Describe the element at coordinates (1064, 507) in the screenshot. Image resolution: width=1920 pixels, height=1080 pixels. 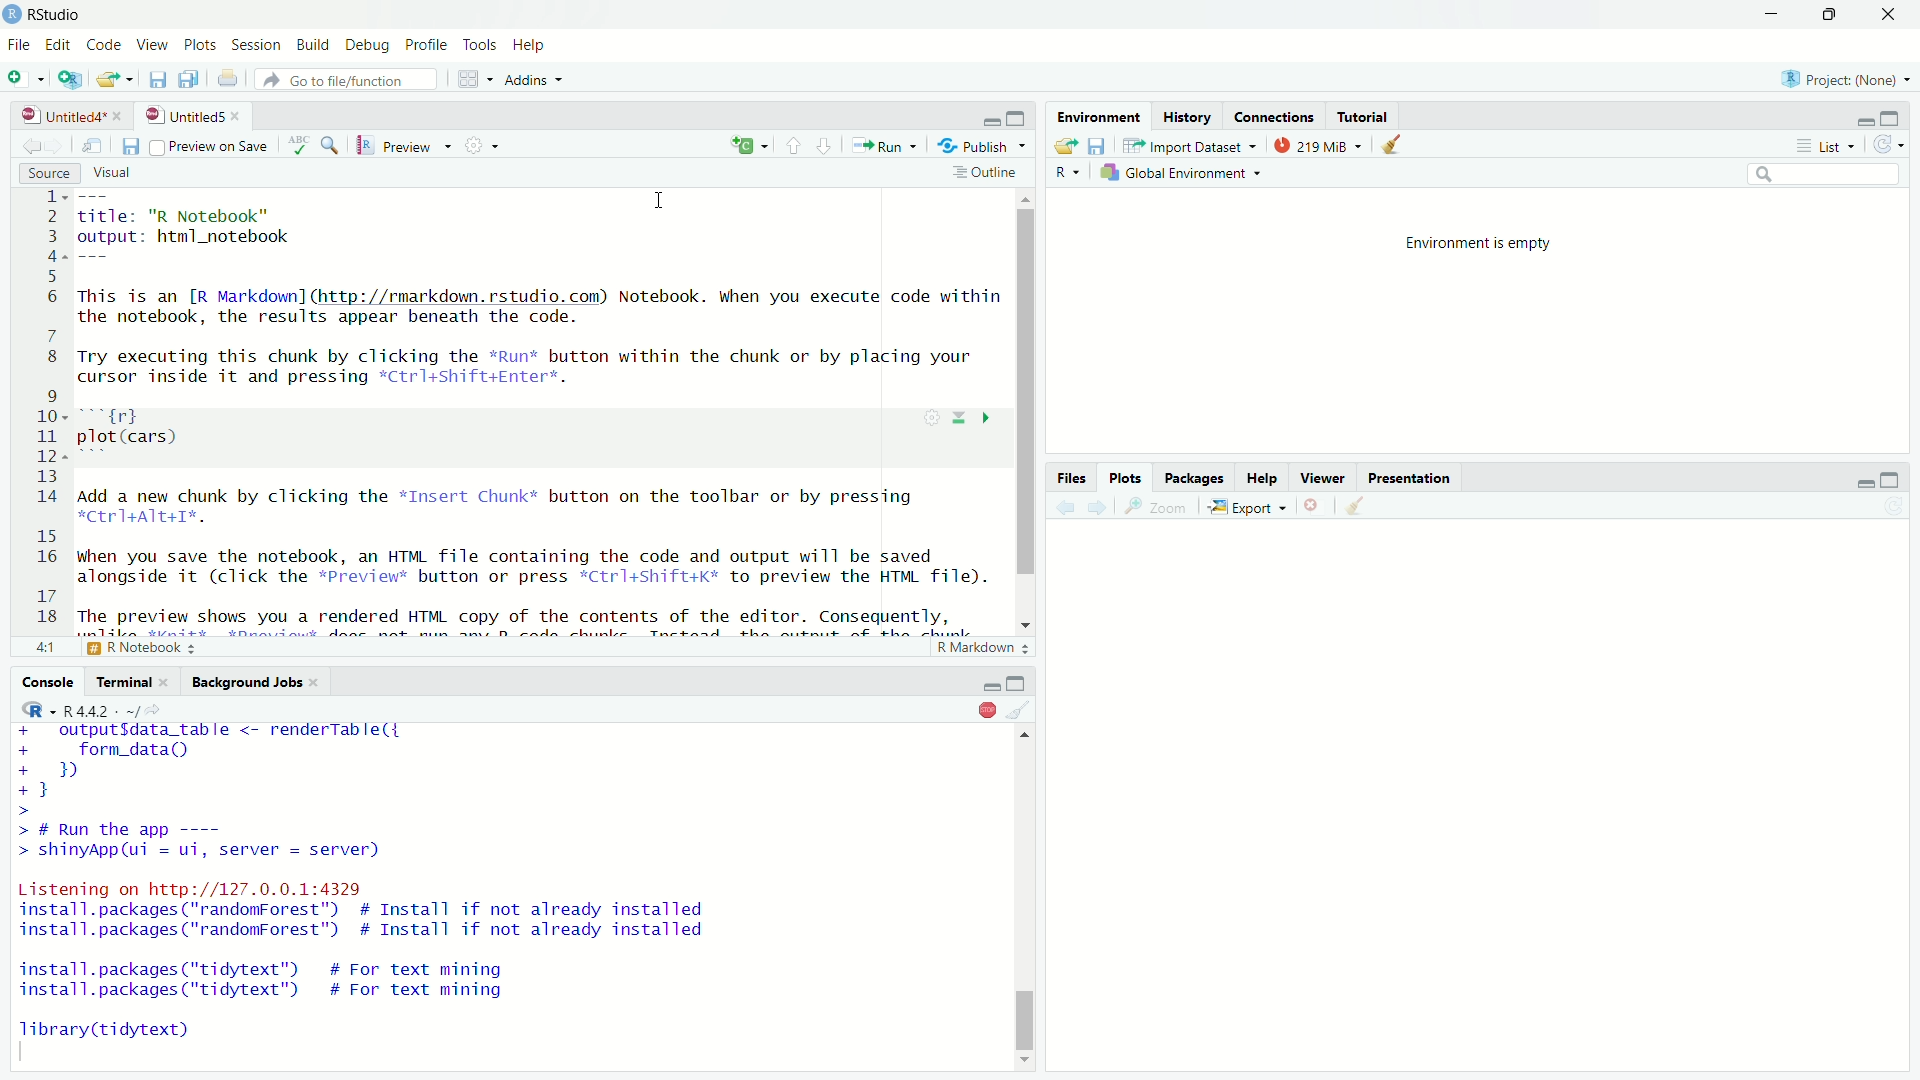
I see `previous plot` at that location.